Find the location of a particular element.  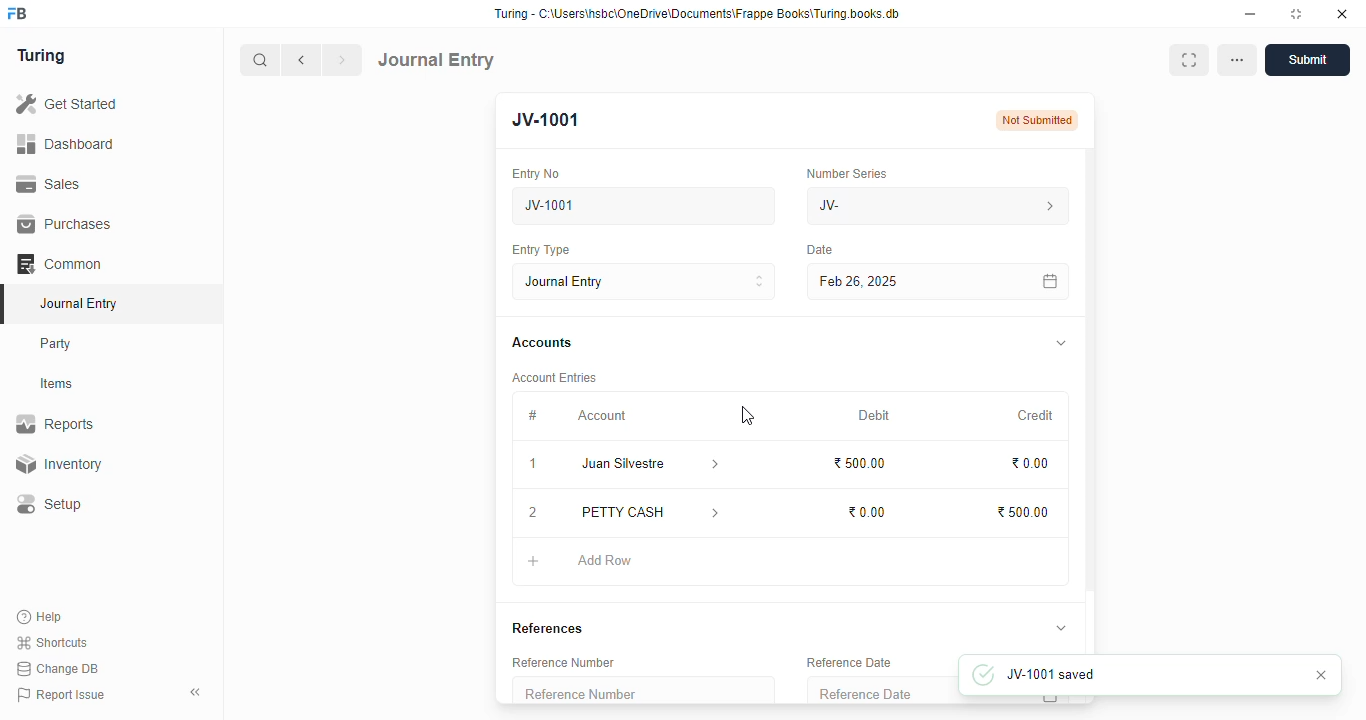

scroll bar is located at coordinates (1092, 400).